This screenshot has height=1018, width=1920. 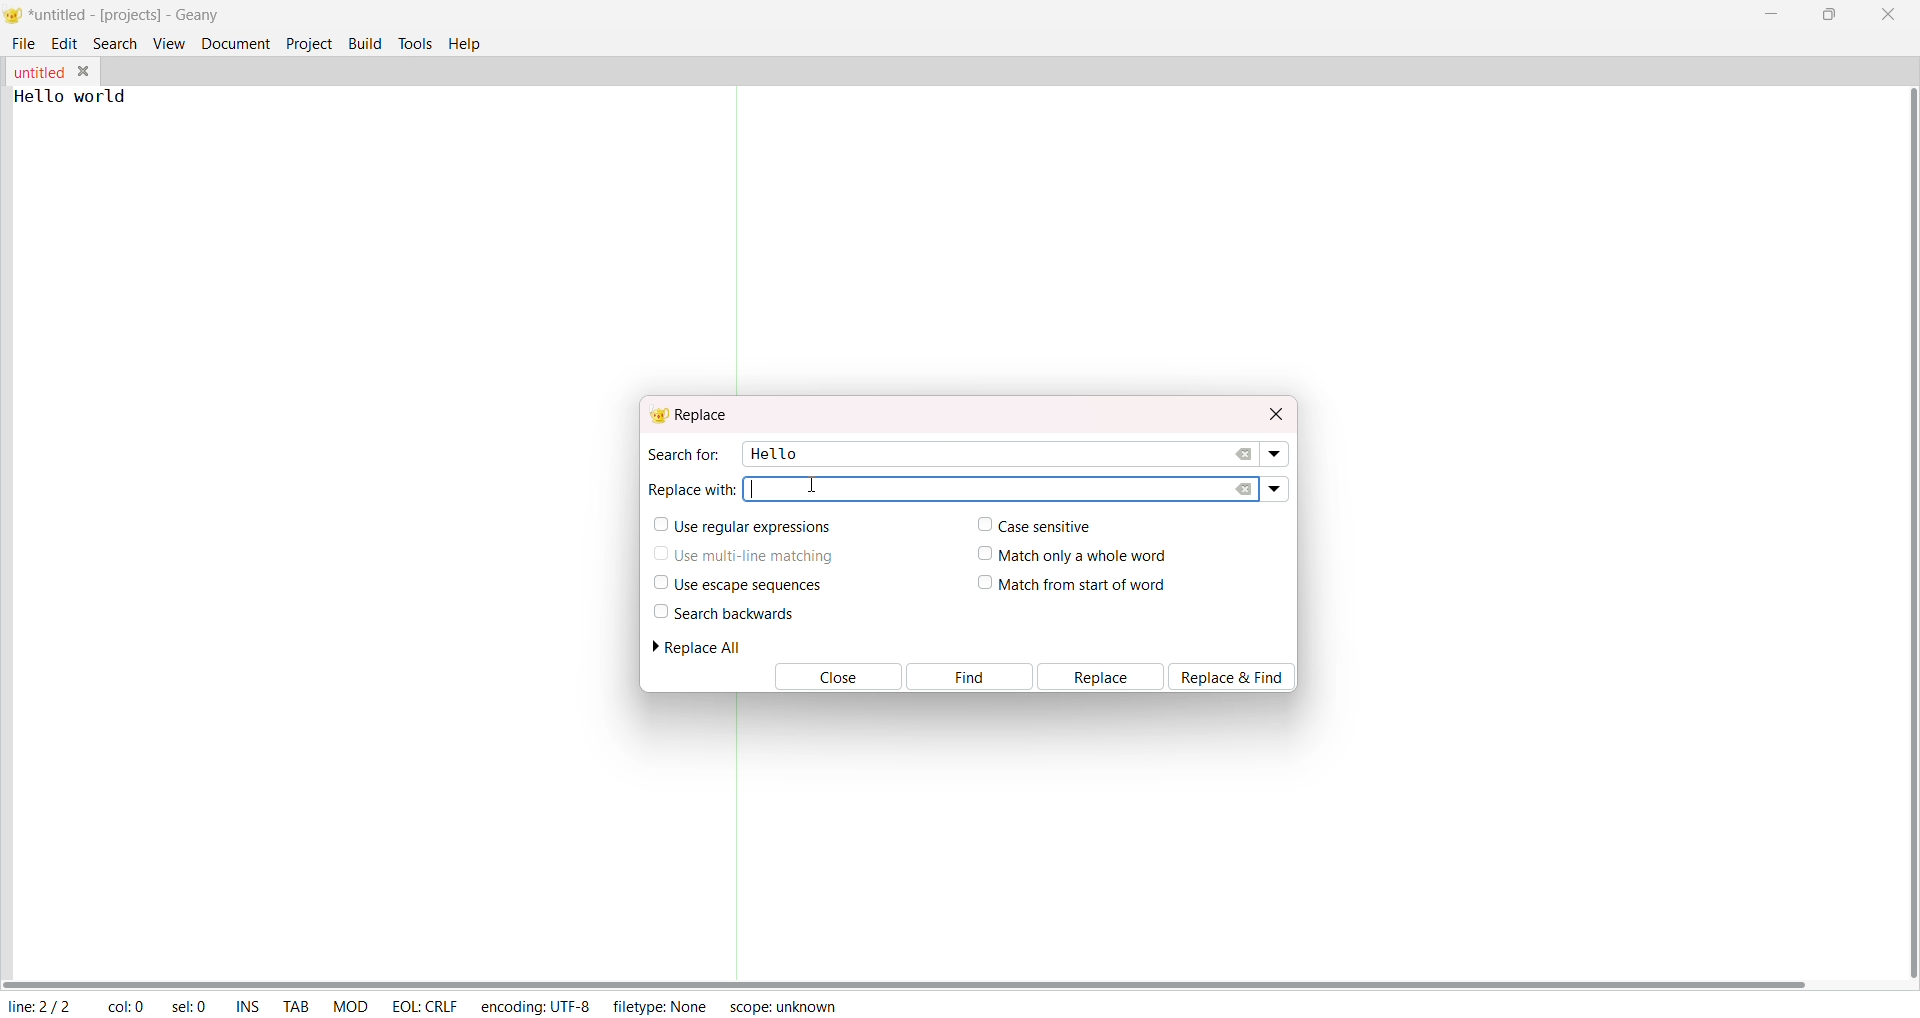 I want to click on Close, so click(x=835, y=678).